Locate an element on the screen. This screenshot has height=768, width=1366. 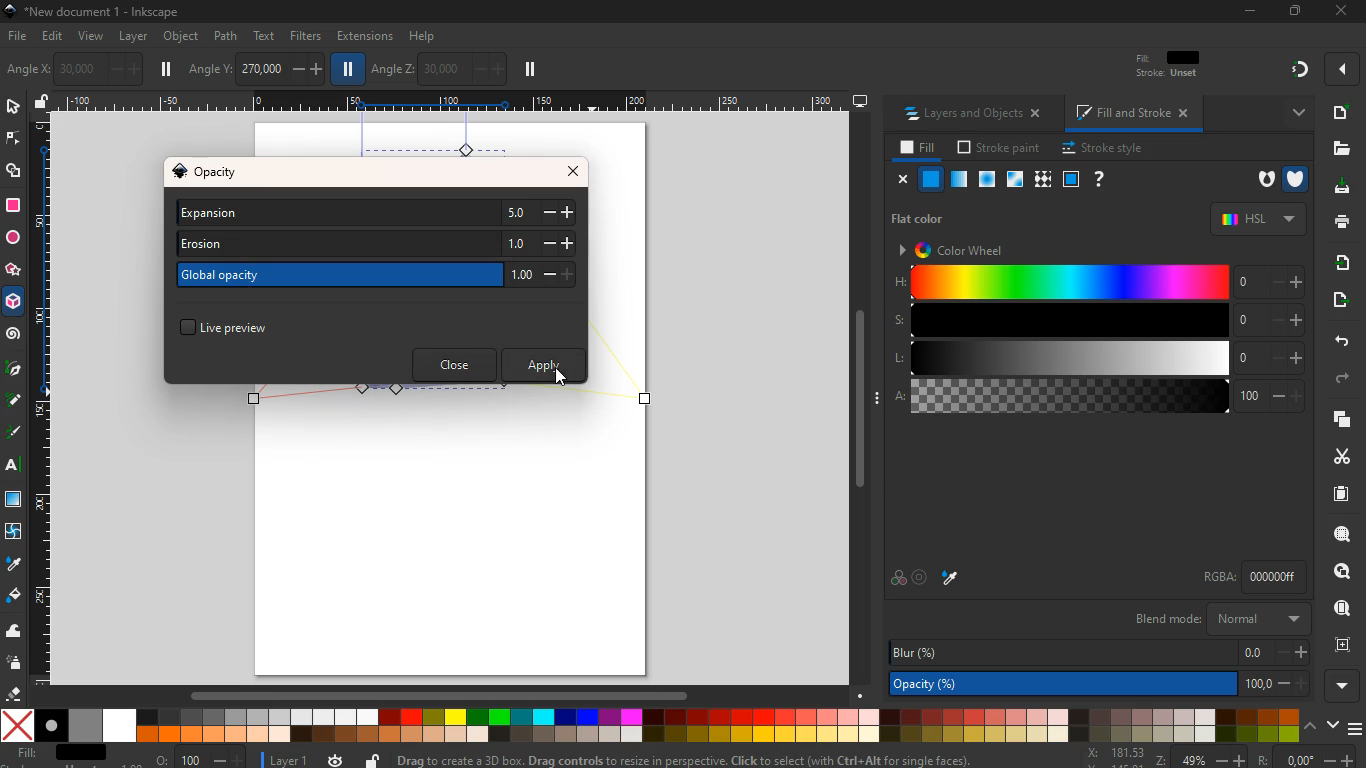
close is located at coordinates (577, 171).